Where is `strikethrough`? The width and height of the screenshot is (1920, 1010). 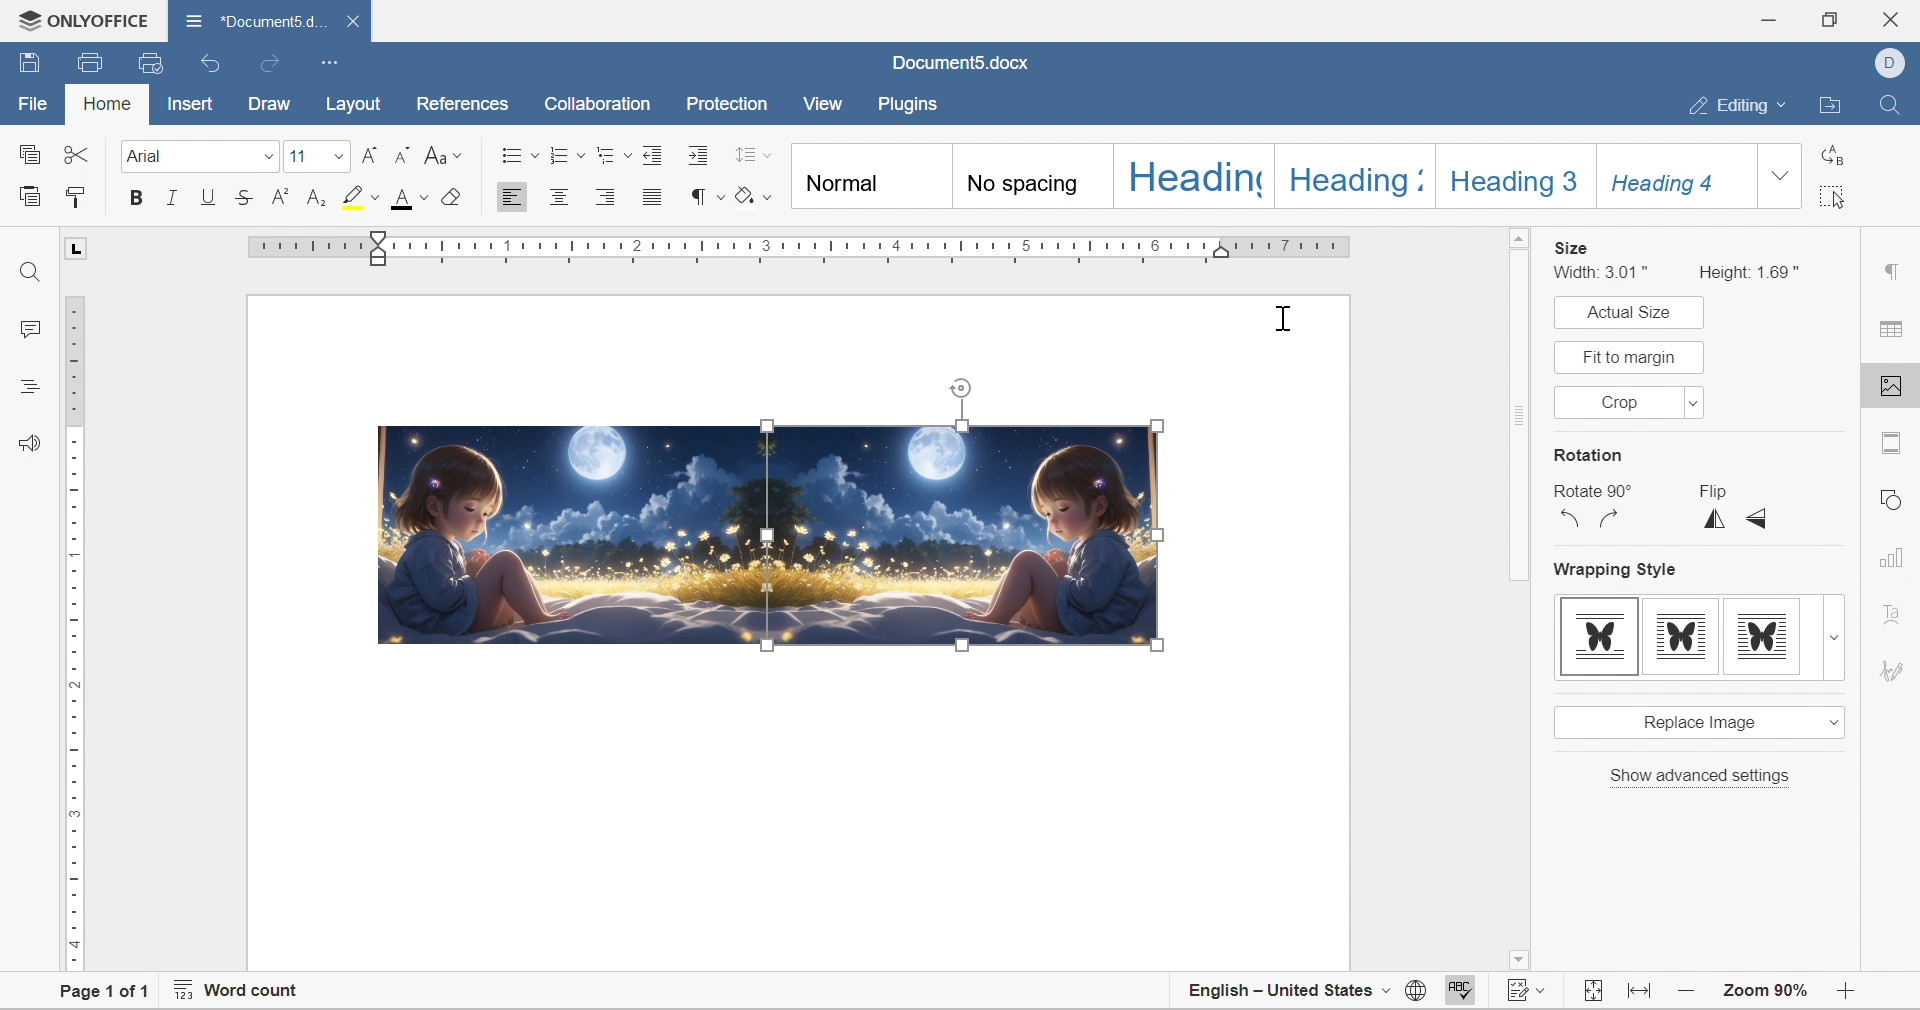
strikethrough is located at coordinates (244, 197).